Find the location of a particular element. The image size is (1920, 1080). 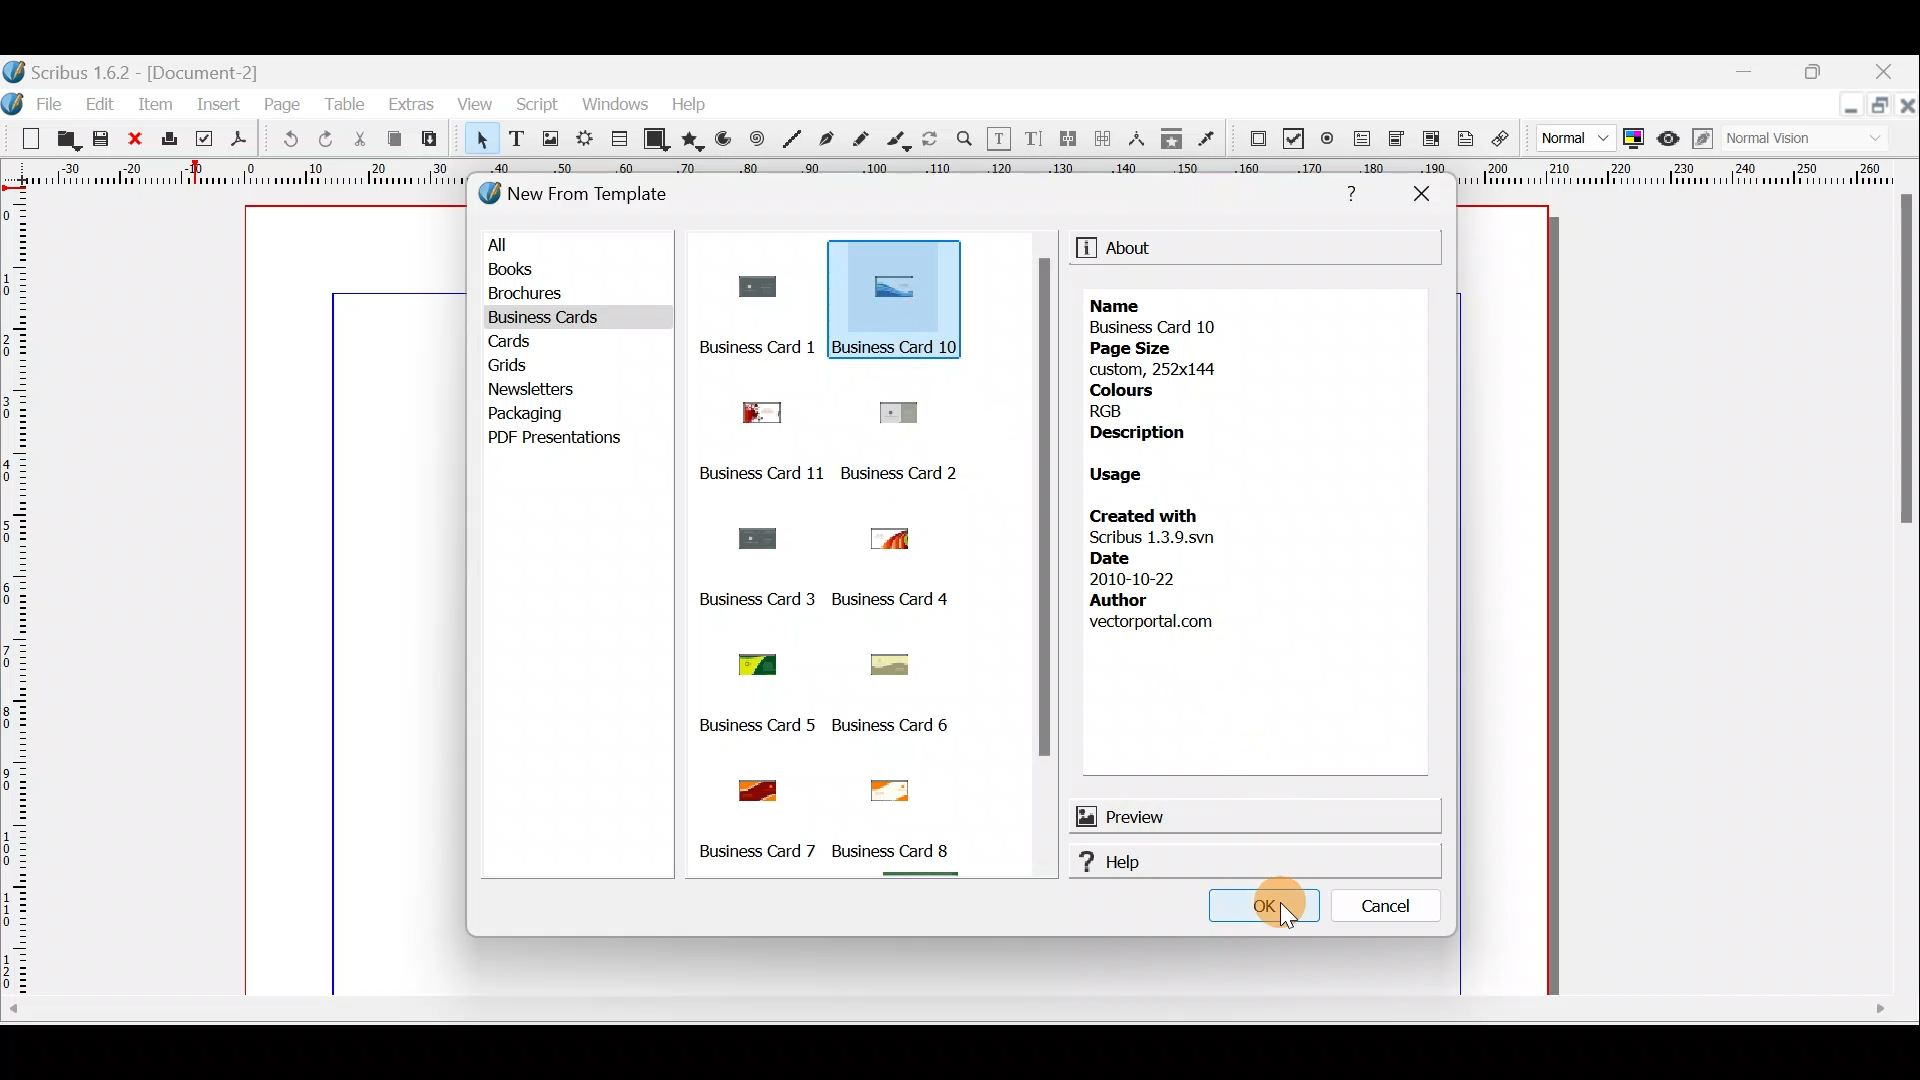

Preview mode is located at coordinates (1669, 140).